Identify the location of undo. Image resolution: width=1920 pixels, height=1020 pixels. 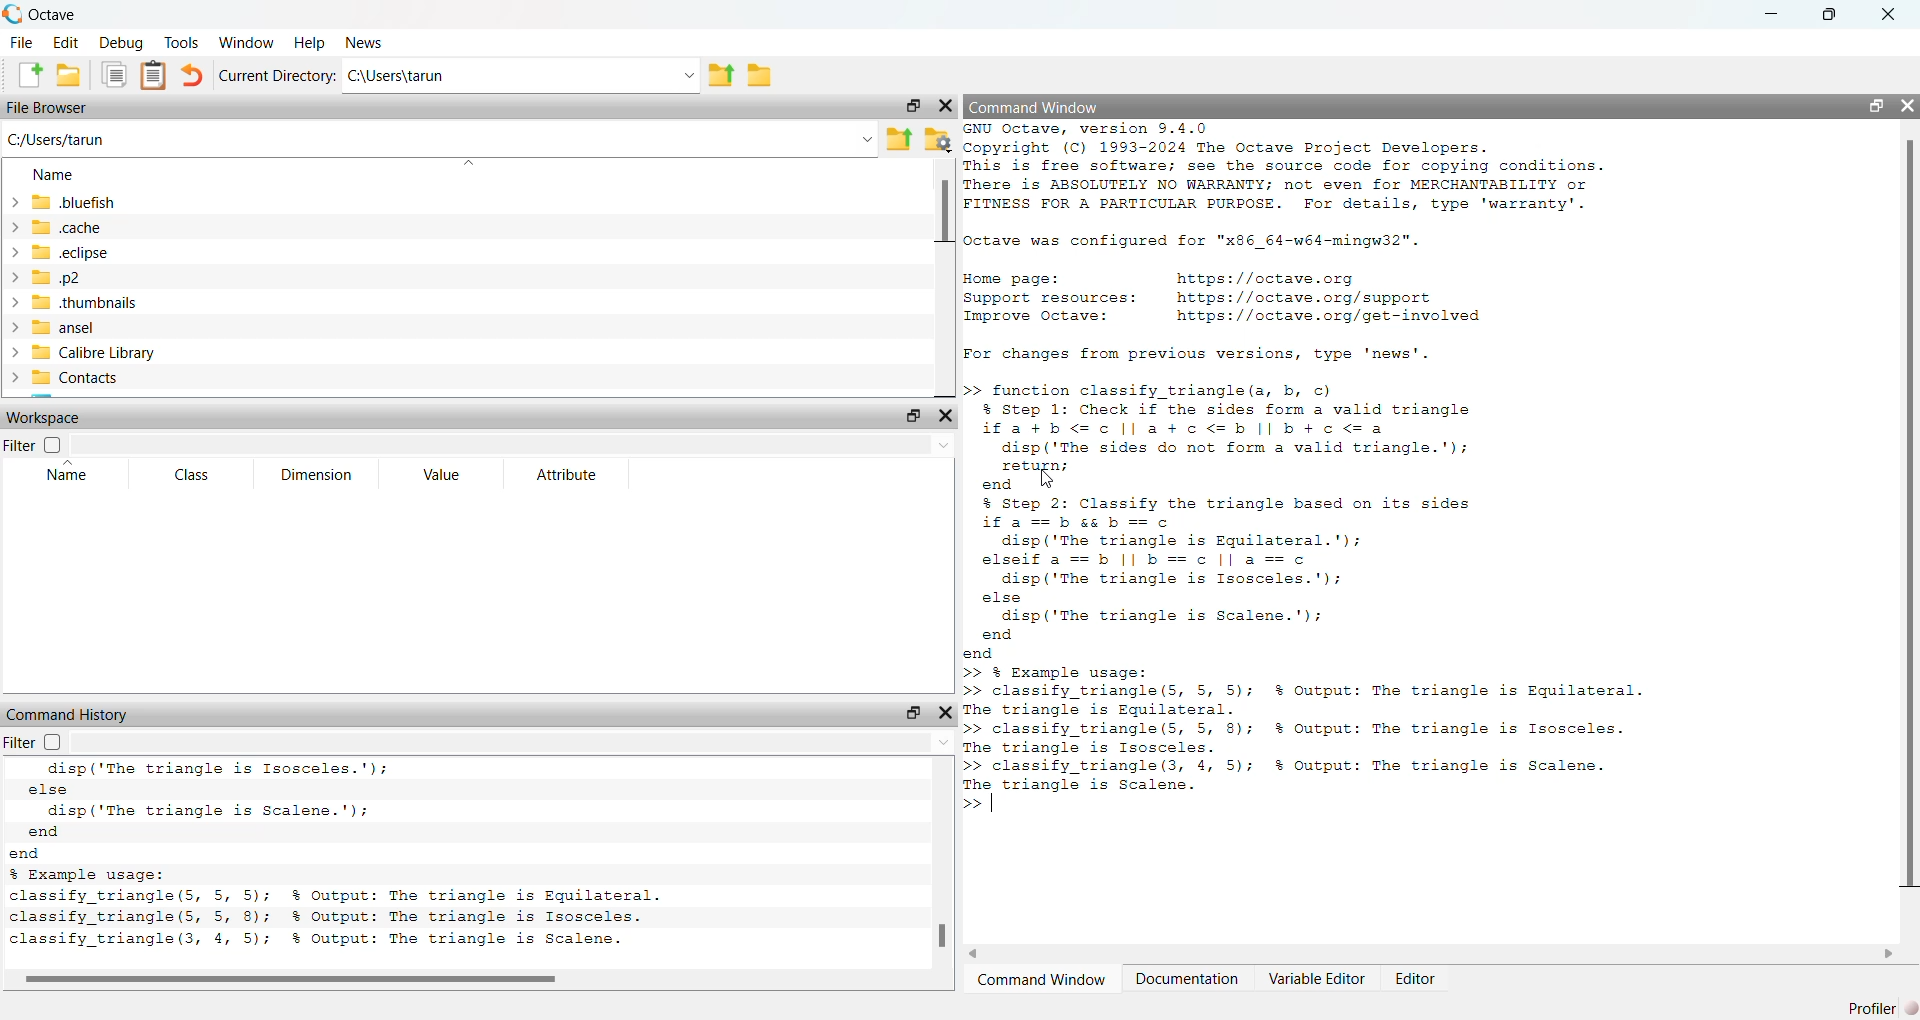
(195, 75).